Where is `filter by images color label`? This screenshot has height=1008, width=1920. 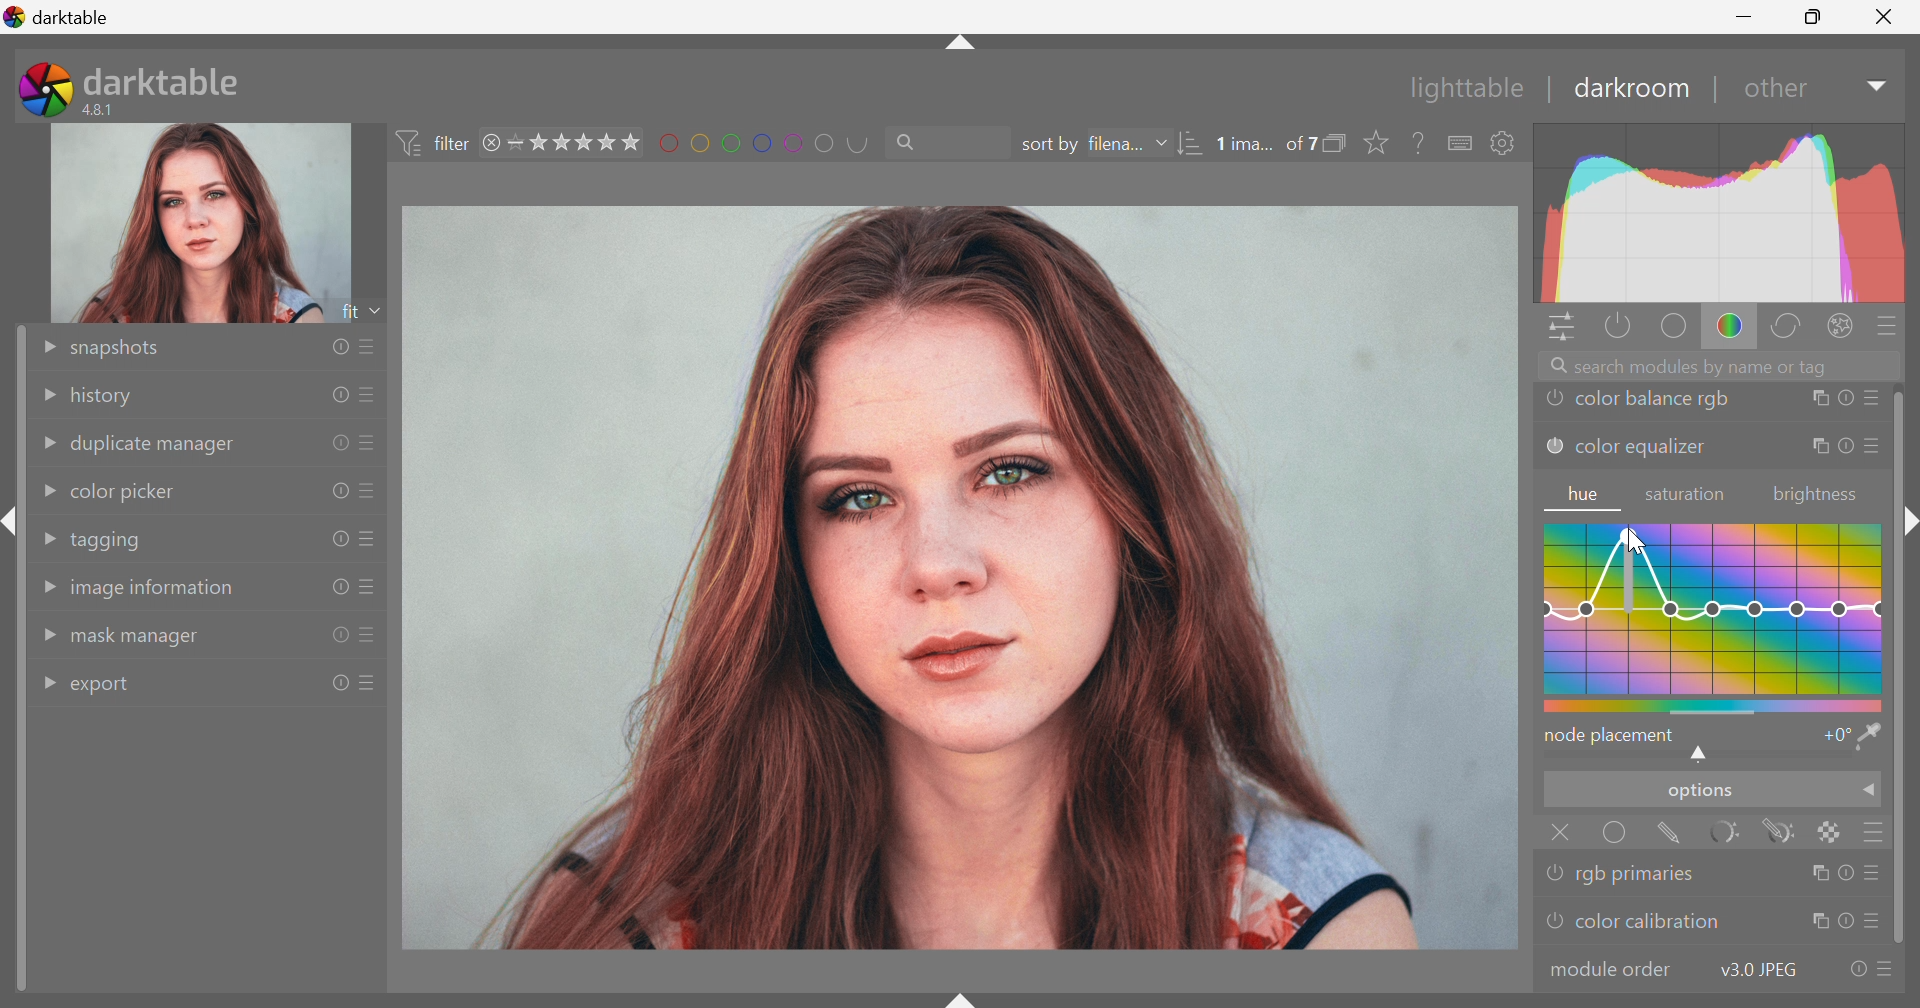
filter by images color label is located at coordinates (769, 142).